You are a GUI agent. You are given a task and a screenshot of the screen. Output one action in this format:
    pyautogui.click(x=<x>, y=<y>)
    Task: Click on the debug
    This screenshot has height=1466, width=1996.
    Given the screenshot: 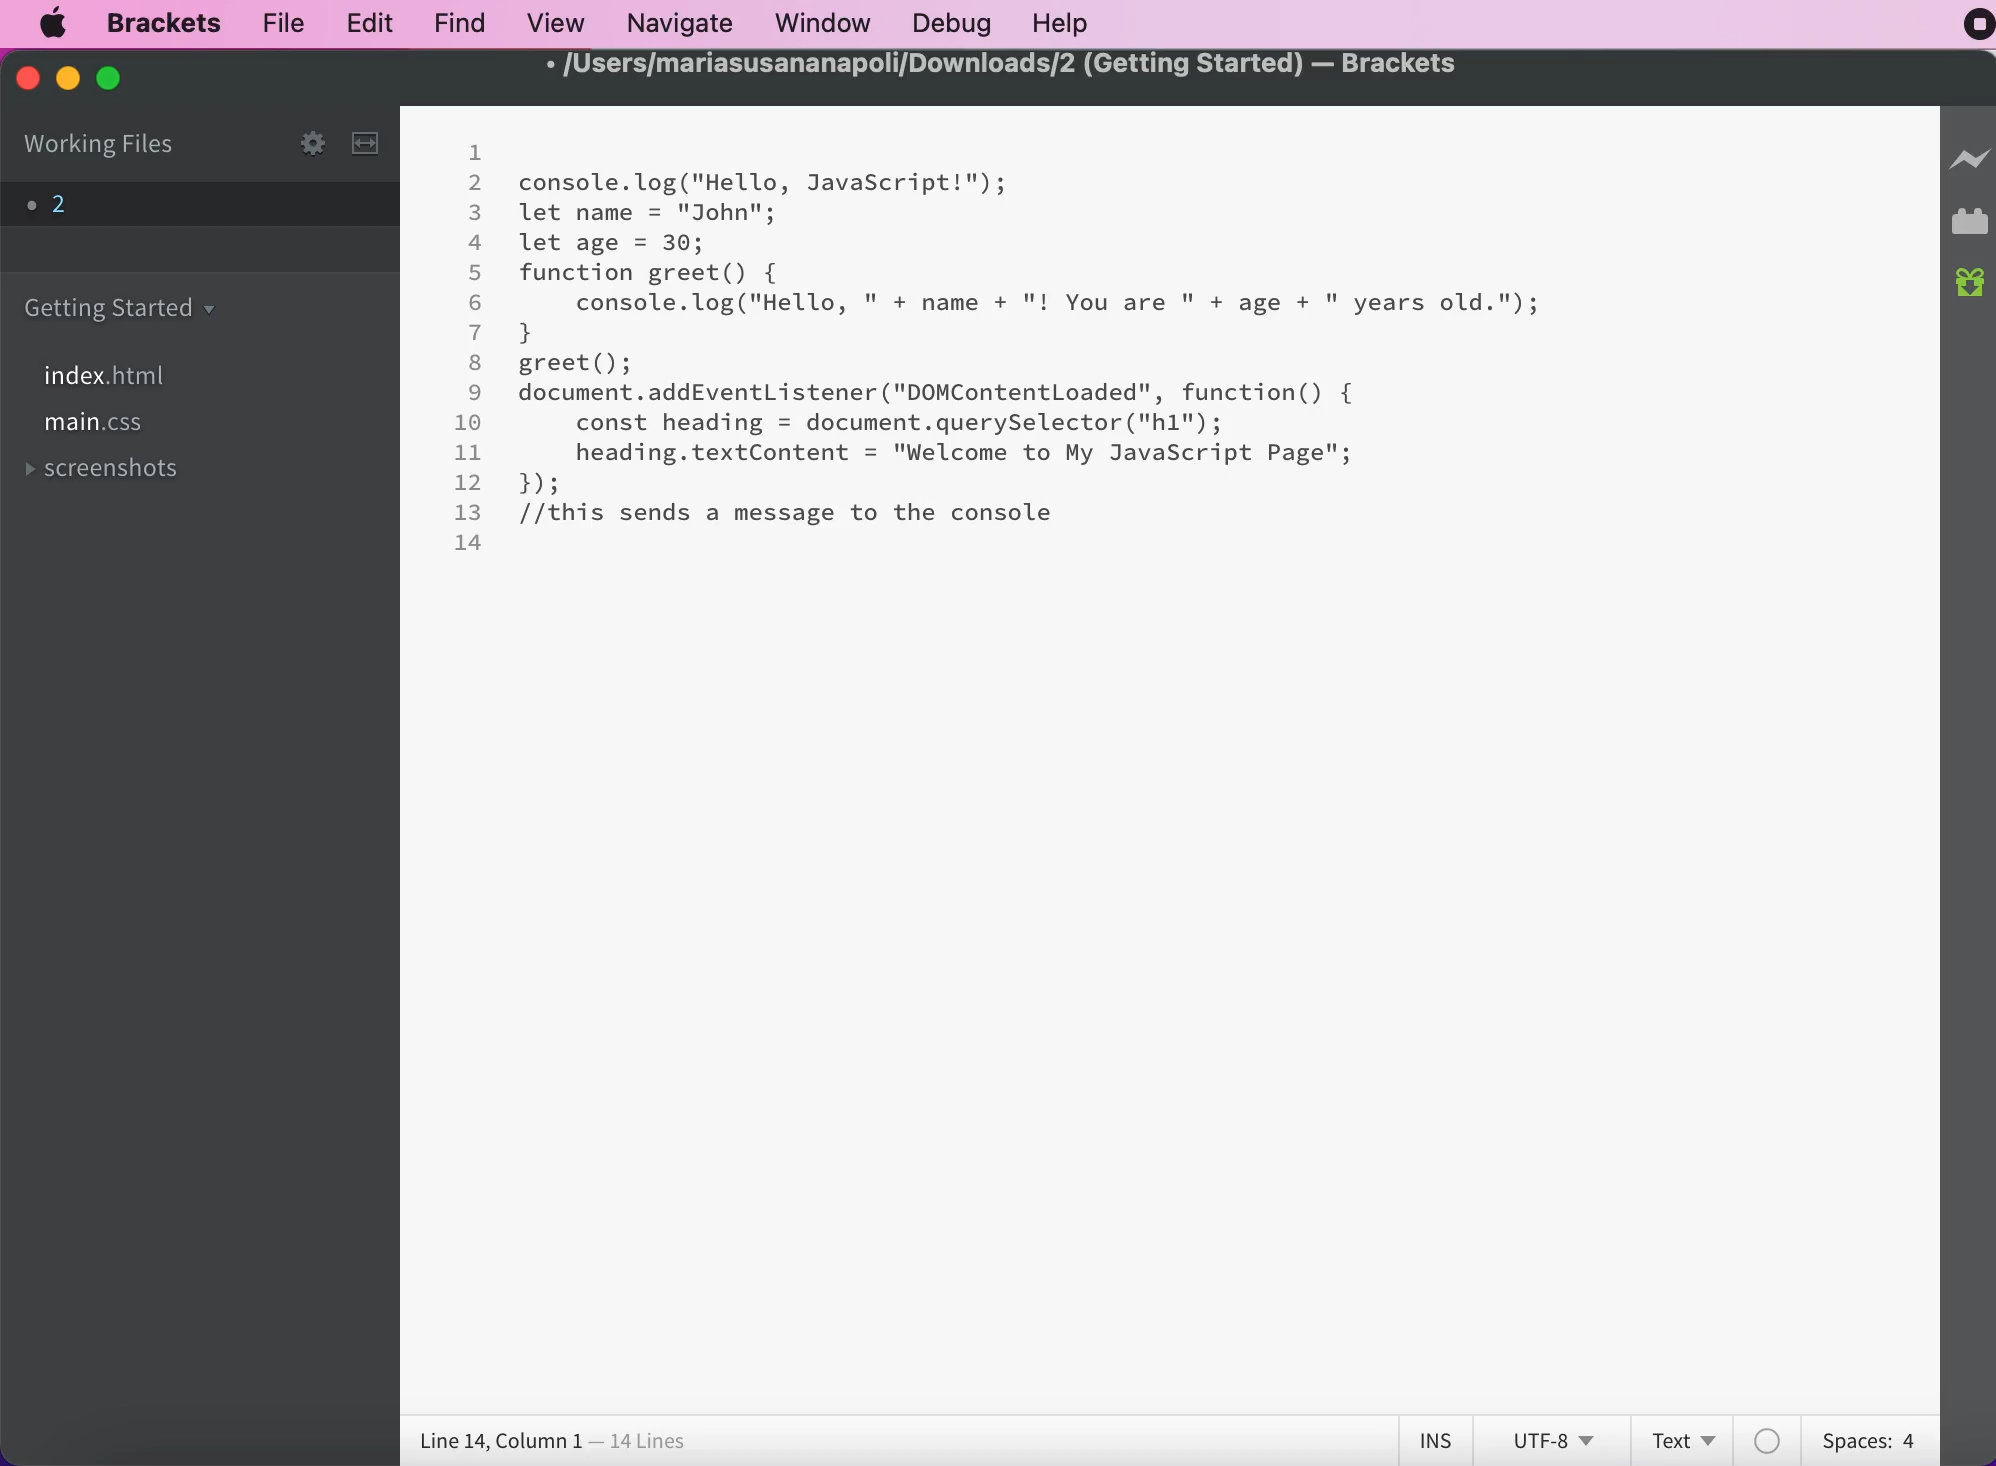 What is the action you would take?
    pyautogui.click(x=949, y=26)
    